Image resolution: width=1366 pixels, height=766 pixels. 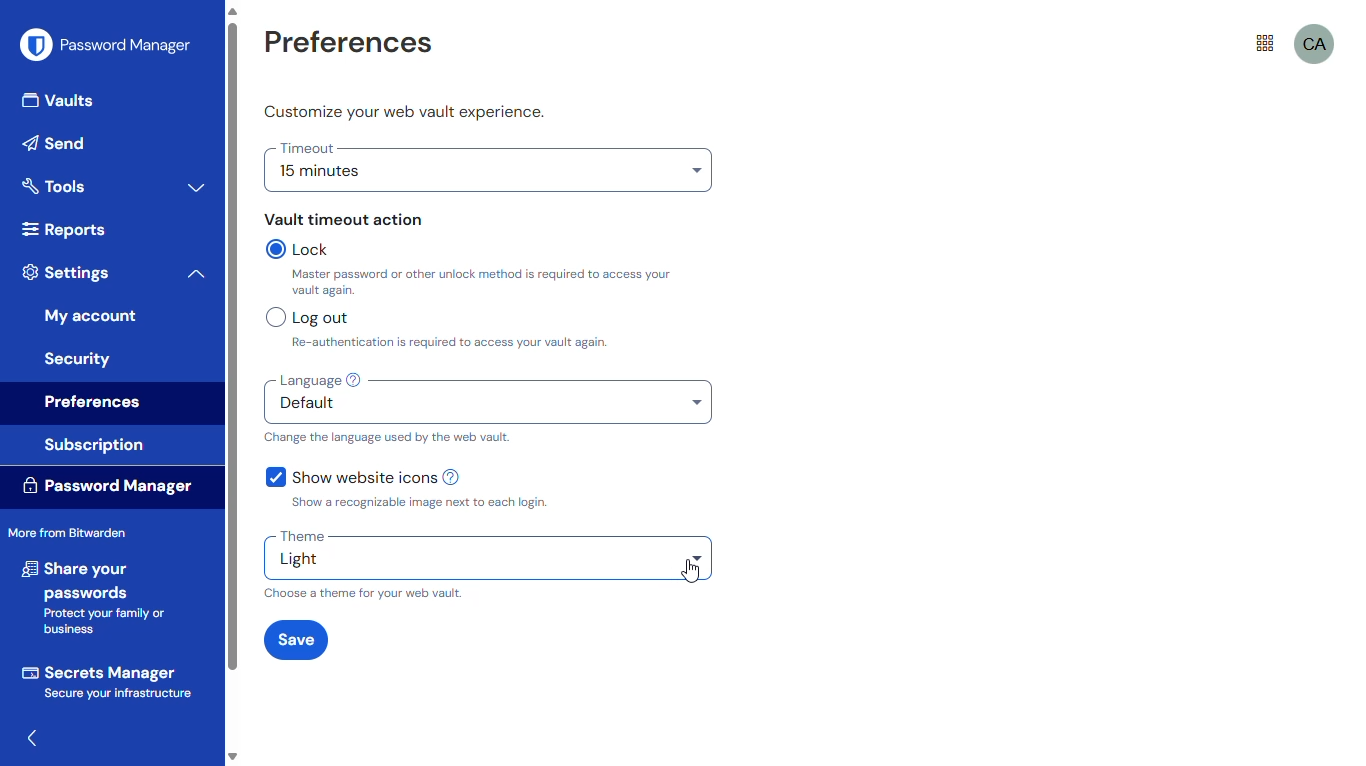 I want to click on learn more about website icons, so click(x=456, y=477).